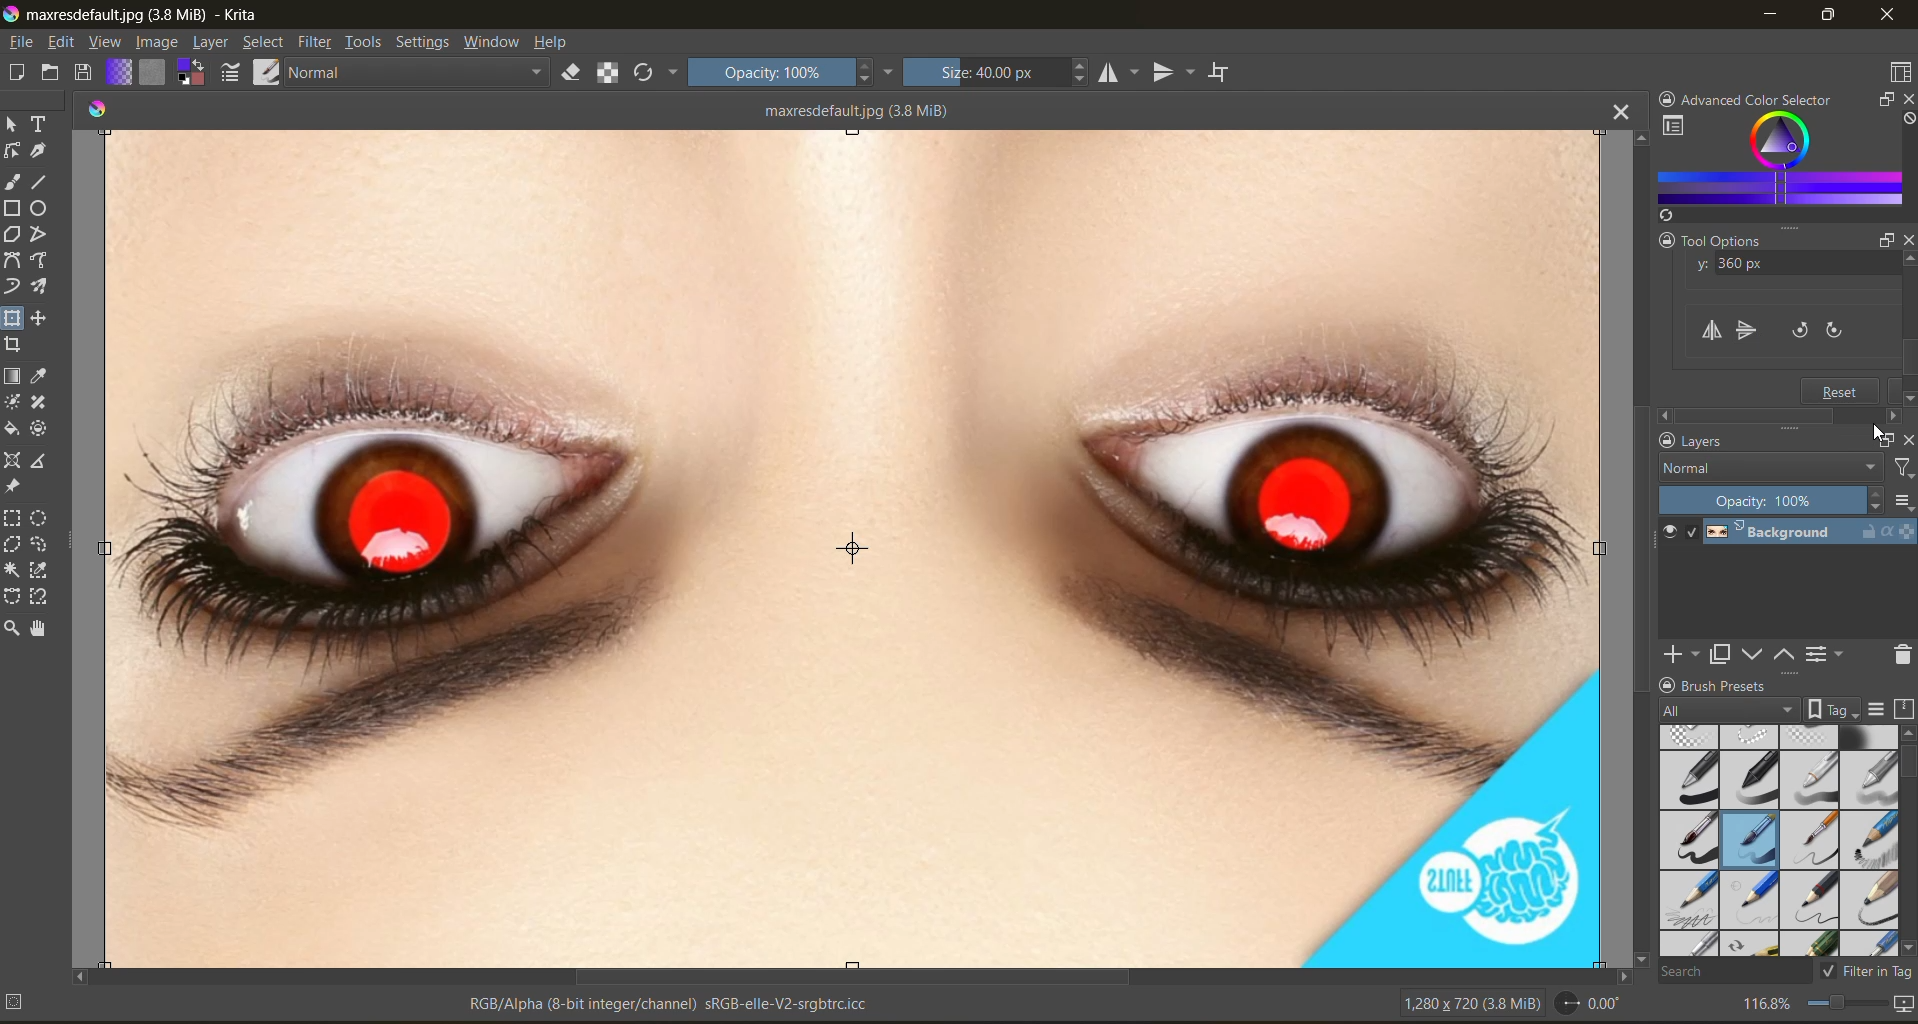  What do you see at coordinates (609, 73) in the screenshot?
I see `preserve alpha` at bounding box center [609, 73].